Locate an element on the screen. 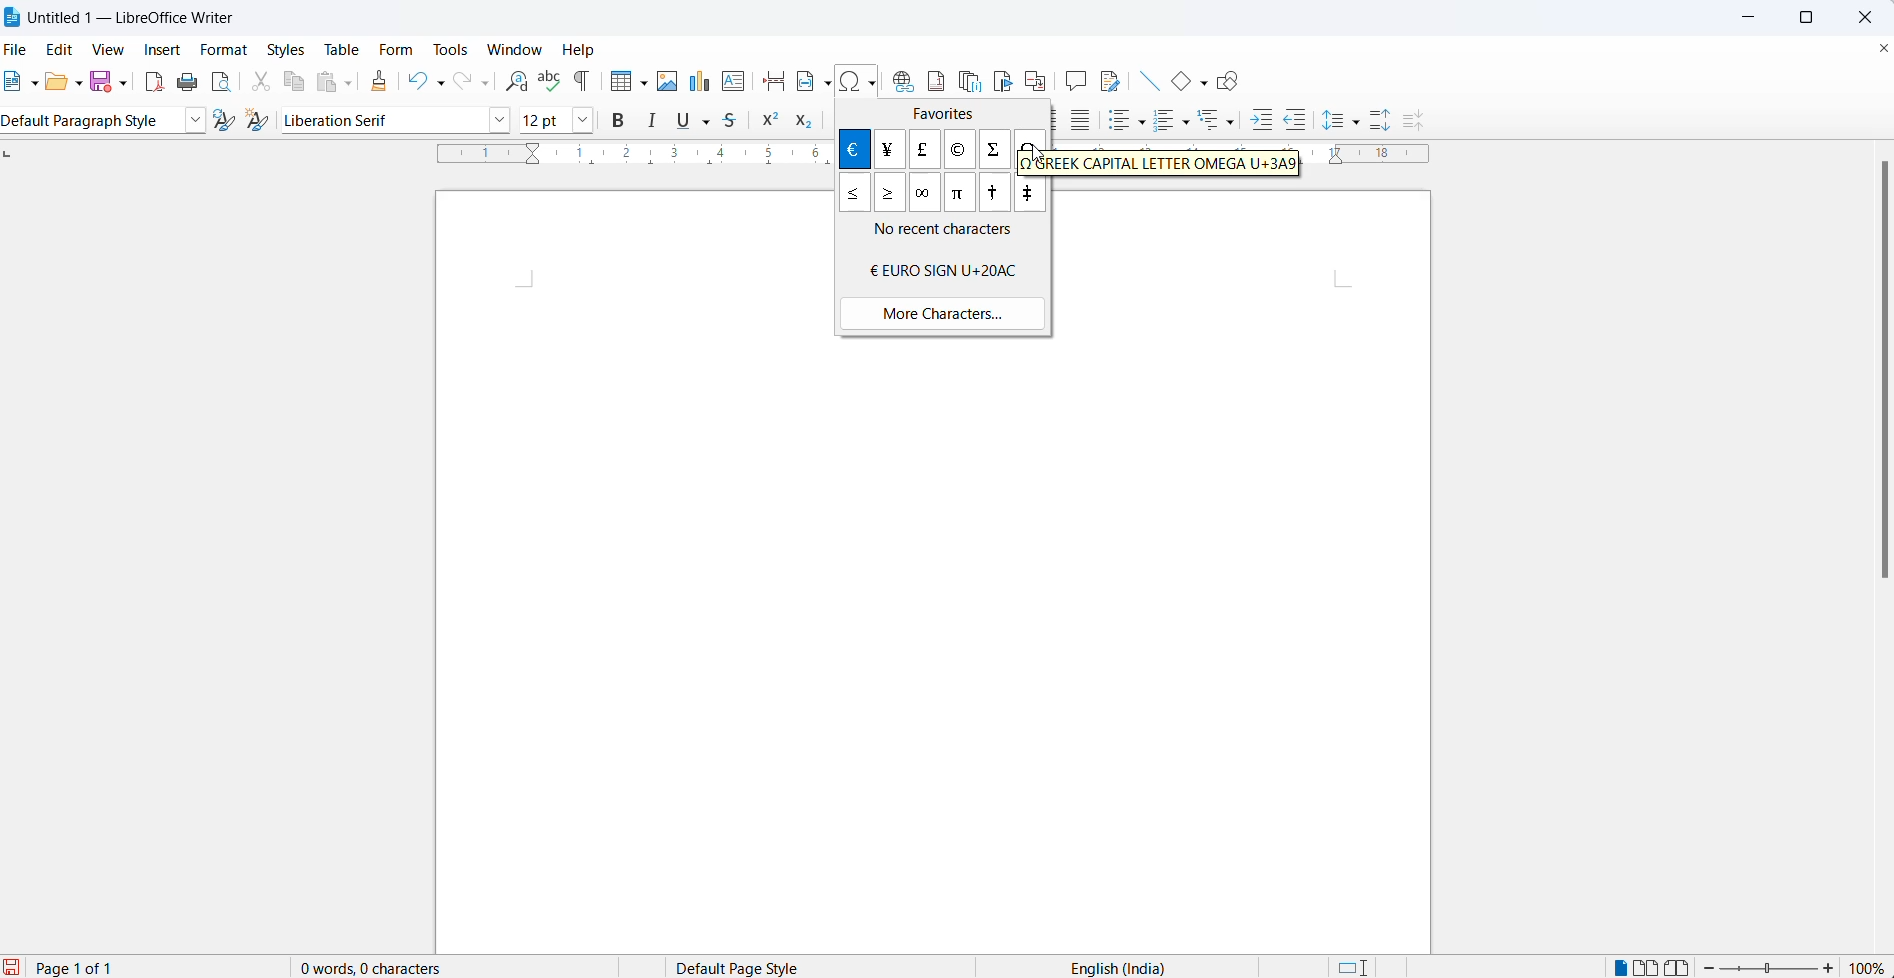 Image resolution: width=1894 pixels, height=978 pixels. basic shapes is located at coordinates (1179, 82).